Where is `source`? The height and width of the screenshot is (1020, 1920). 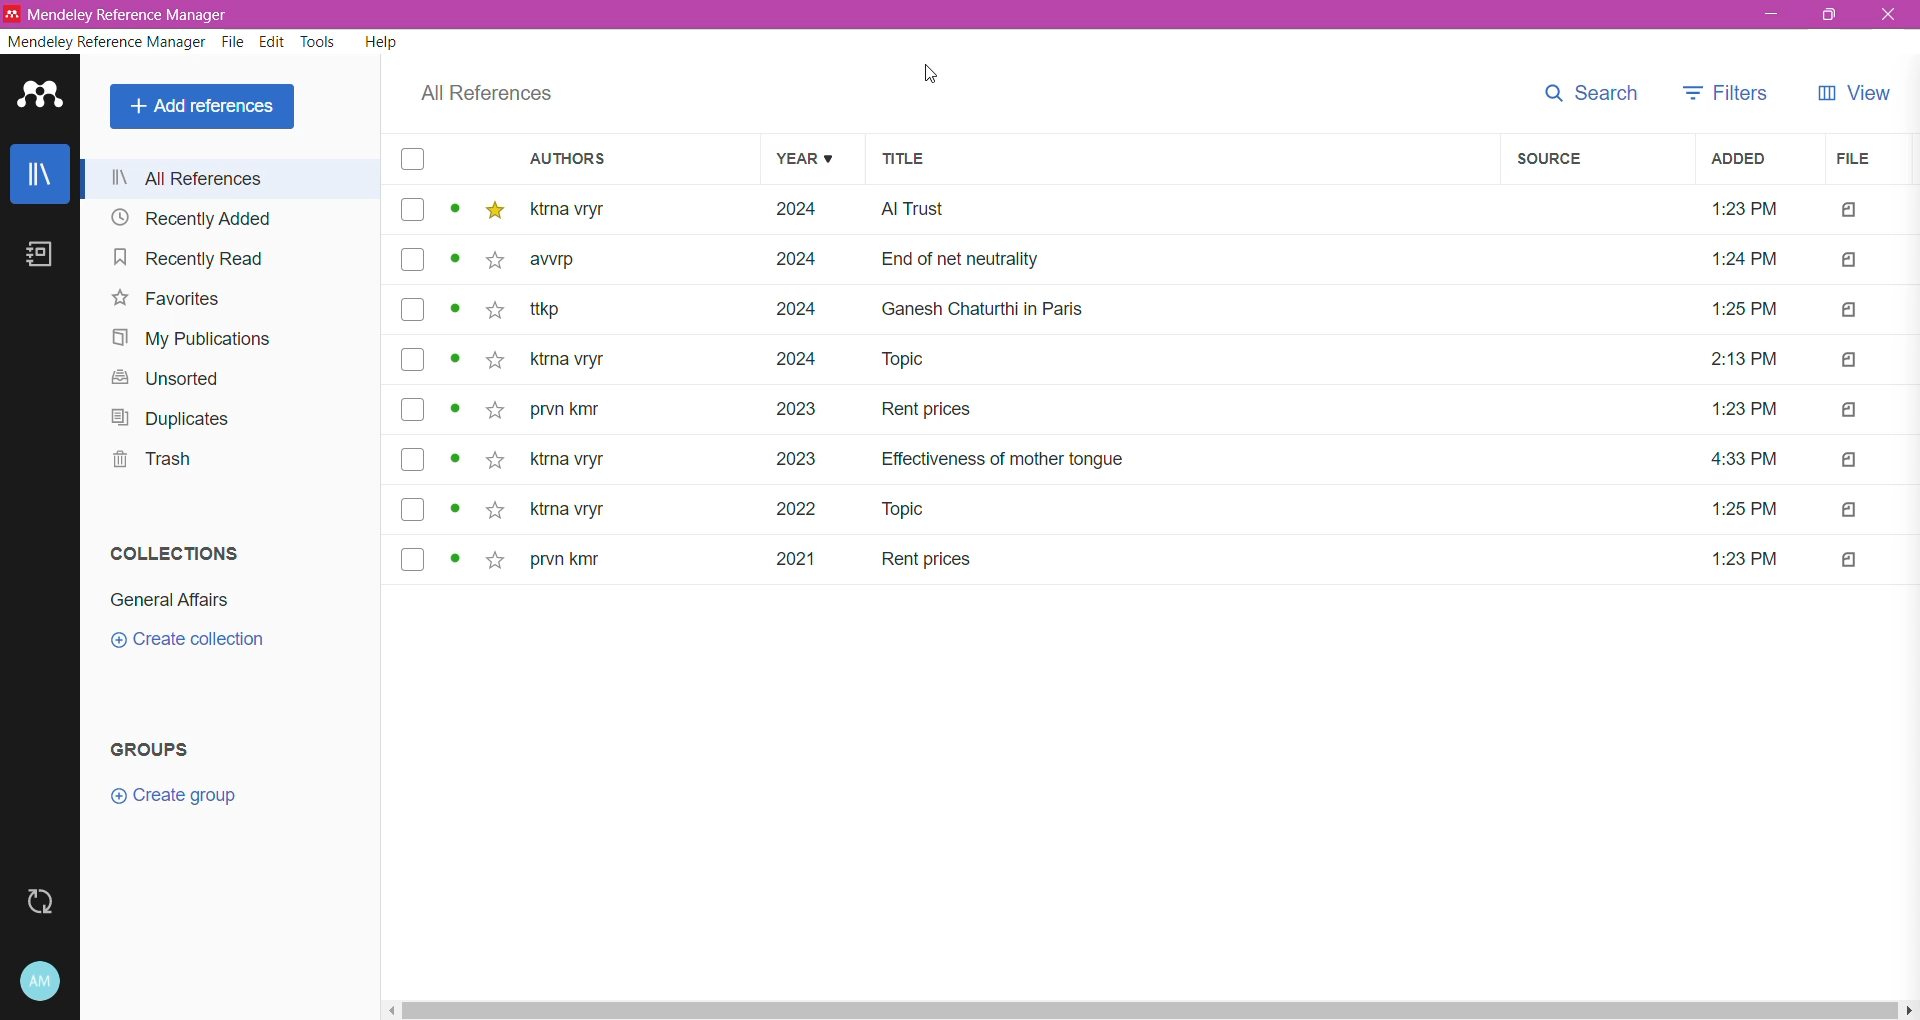 source is located at coordinates (1551, 159).